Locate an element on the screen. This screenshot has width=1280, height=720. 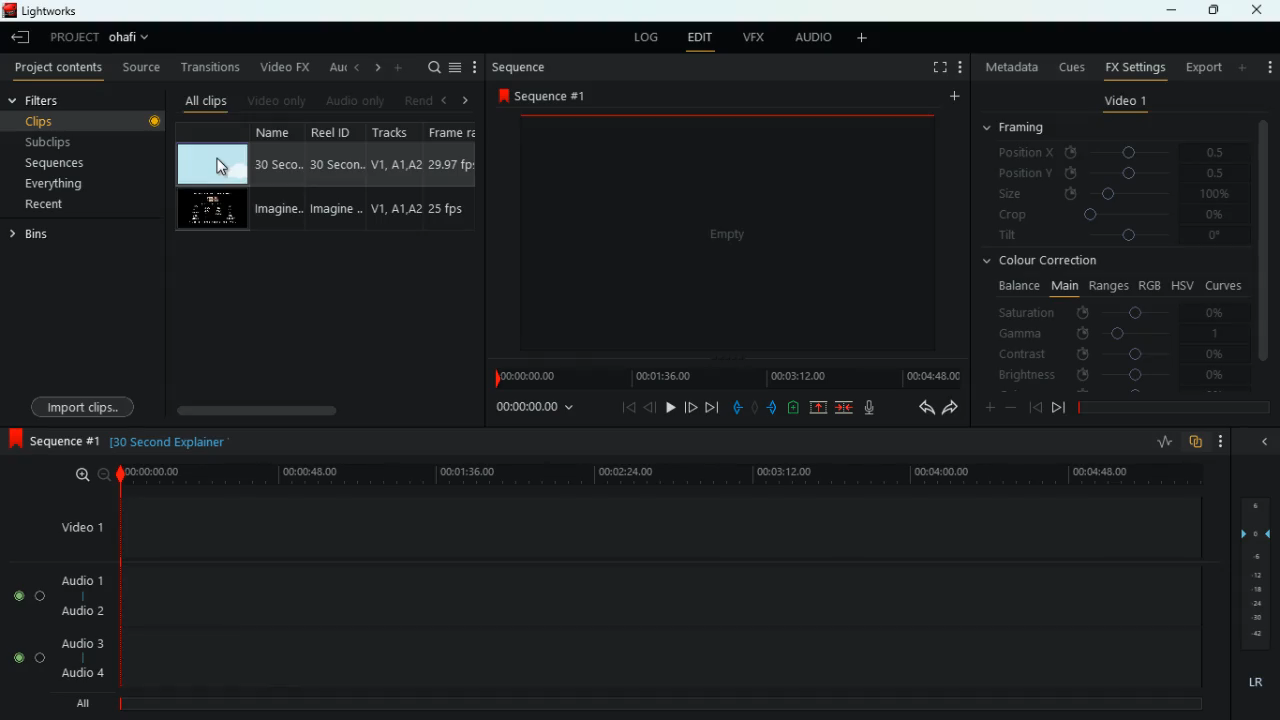
zoom is located at coordinates (85, 476).